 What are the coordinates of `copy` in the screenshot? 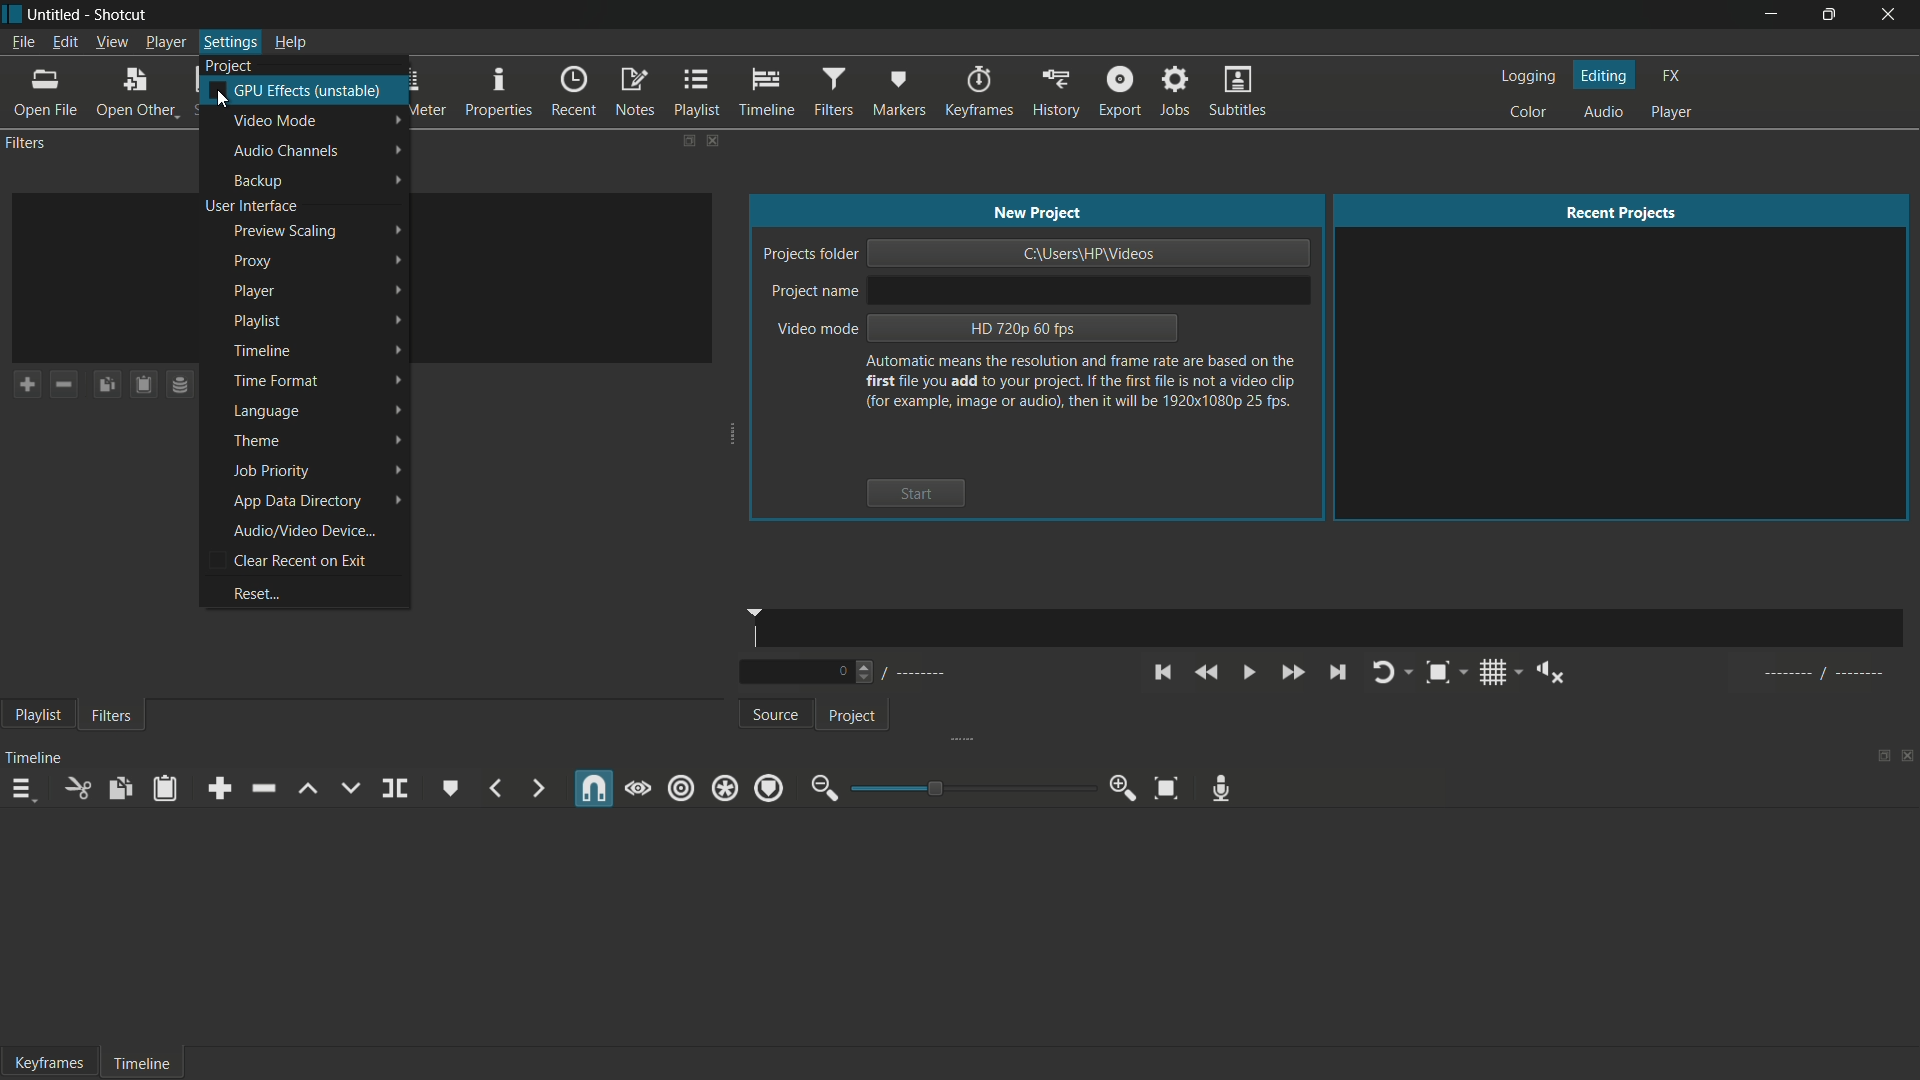 It's located at (121, 790).